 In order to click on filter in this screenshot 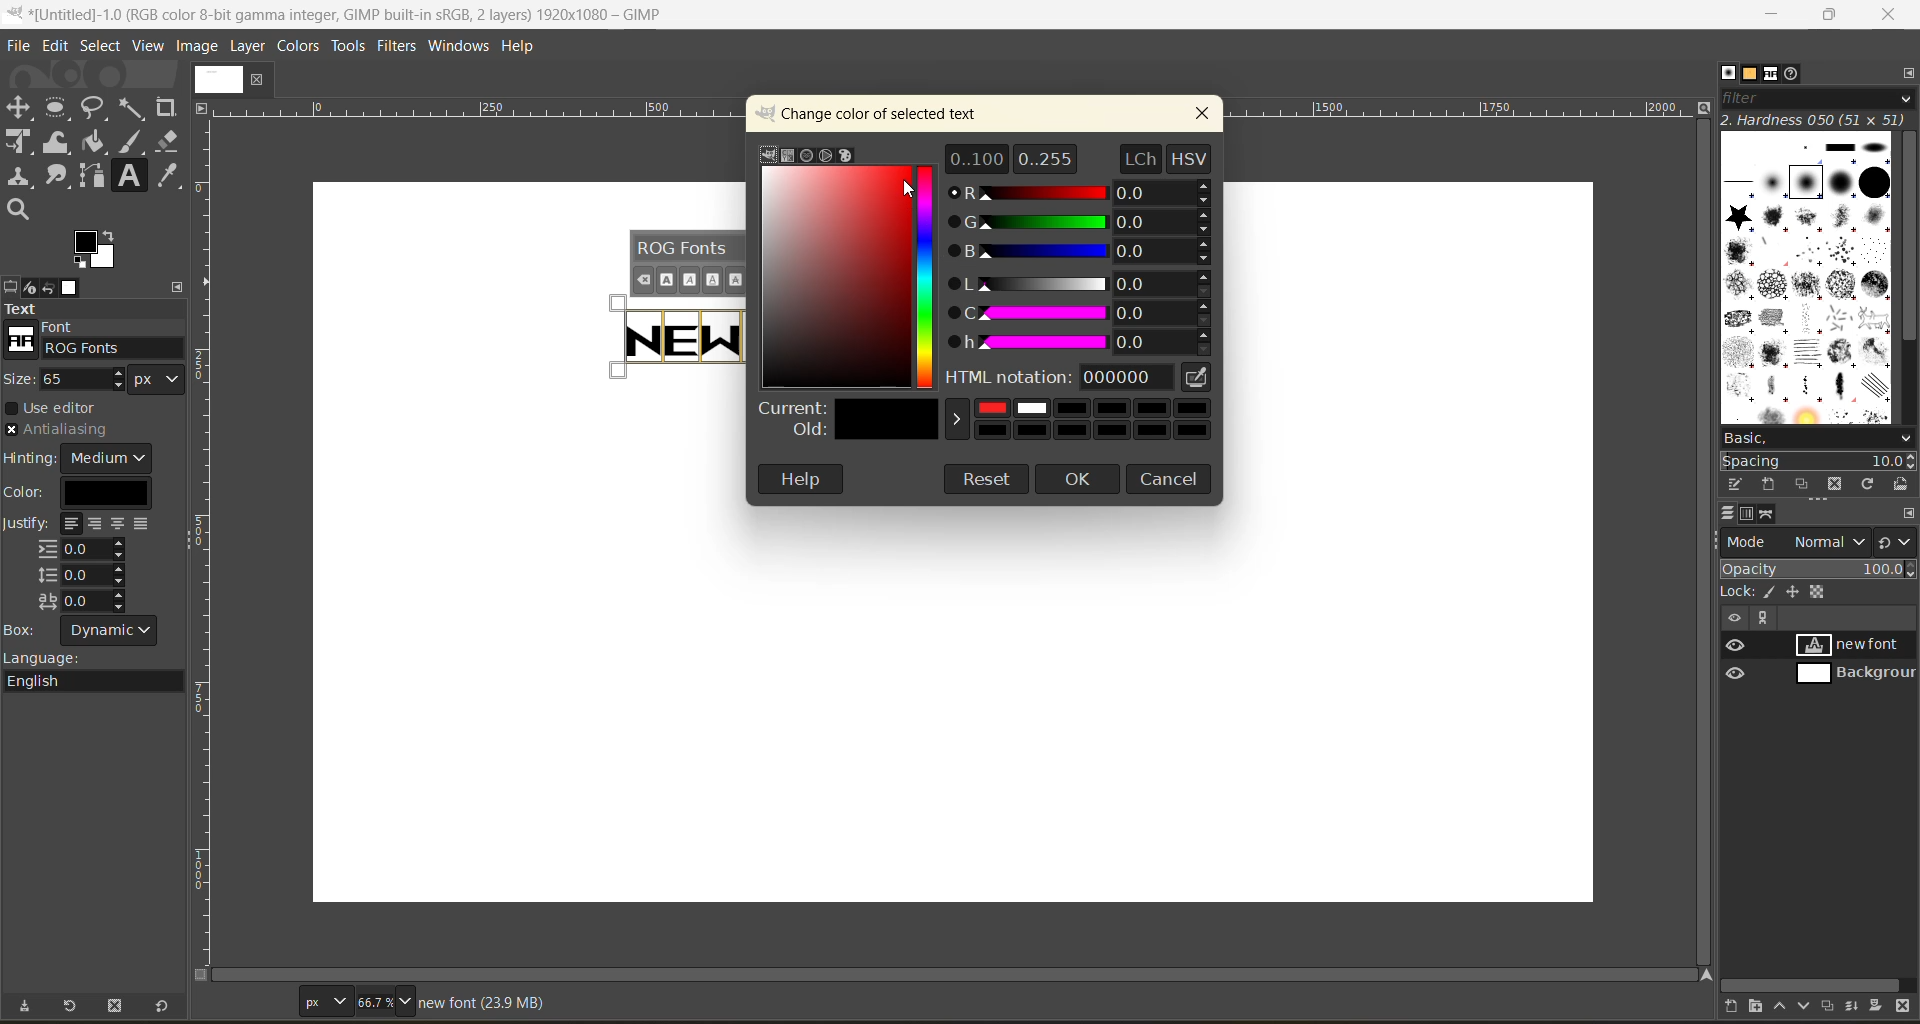, I will do `click(1816, 103)`.